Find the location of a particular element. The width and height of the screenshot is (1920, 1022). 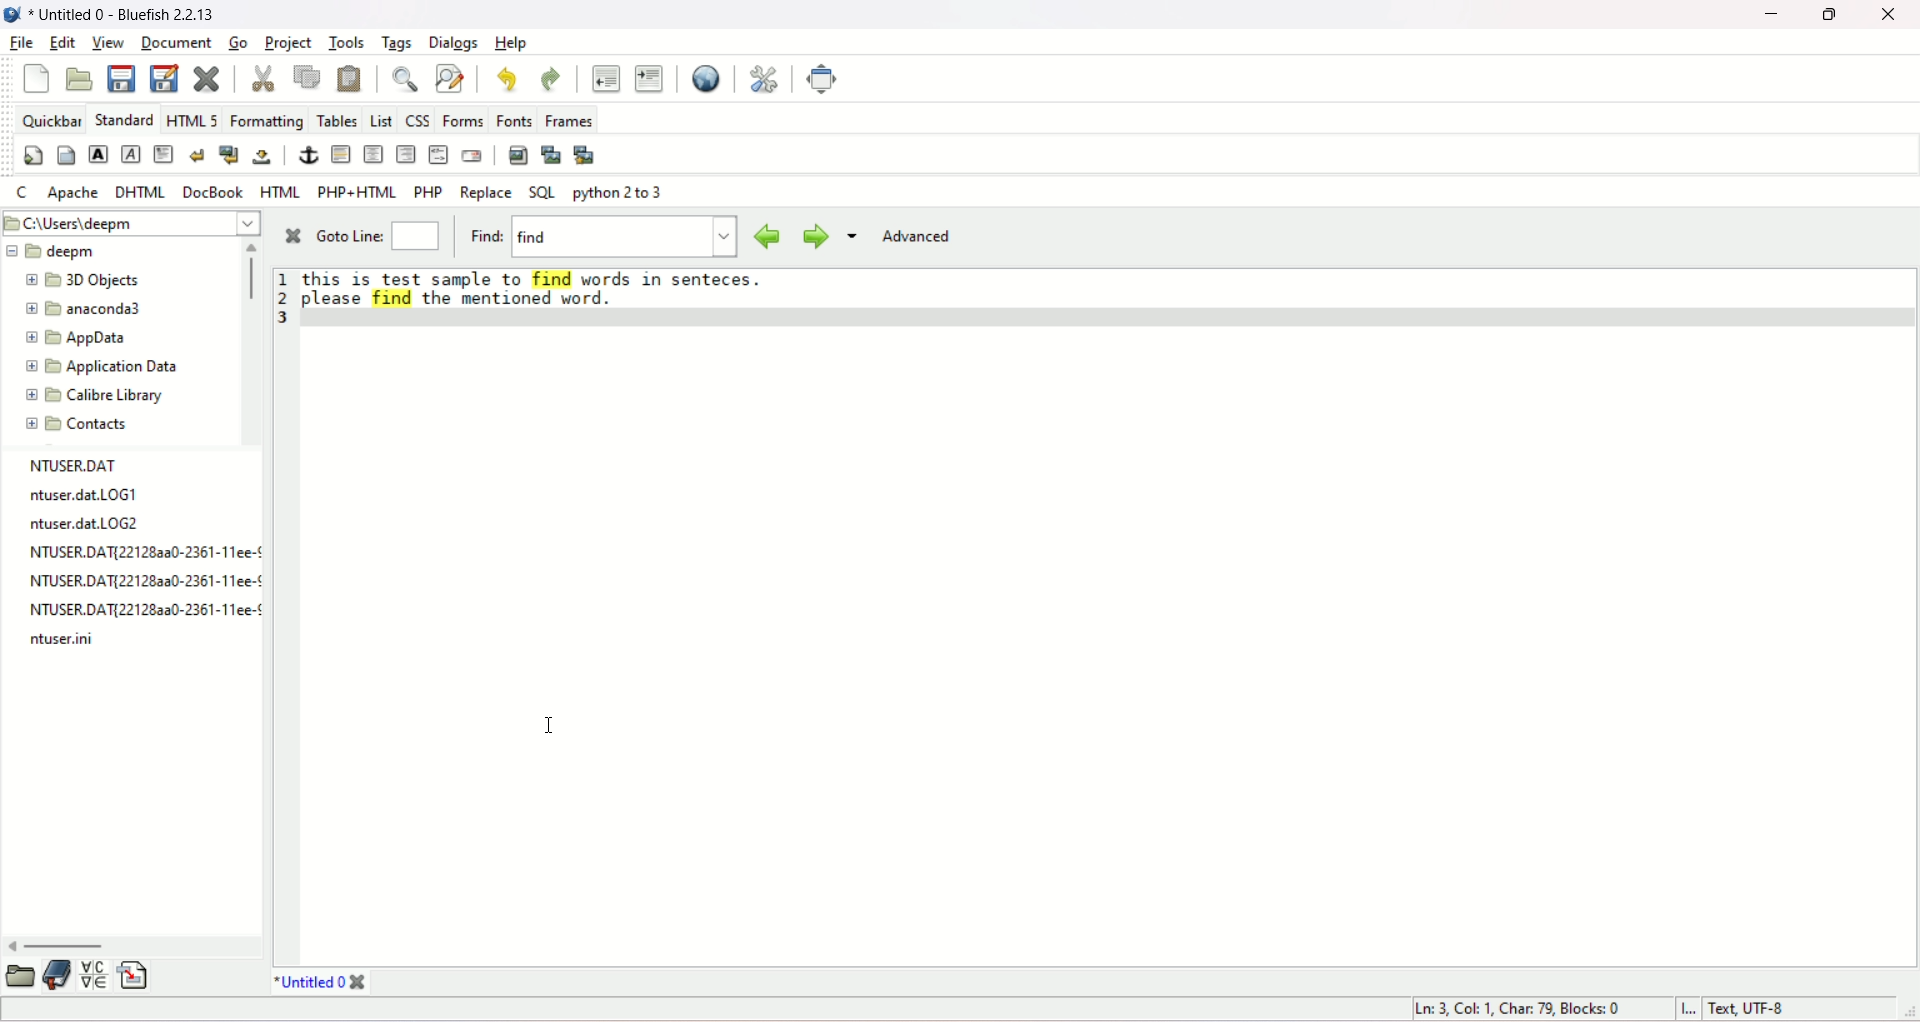

text is located at coordinates (411, 279).